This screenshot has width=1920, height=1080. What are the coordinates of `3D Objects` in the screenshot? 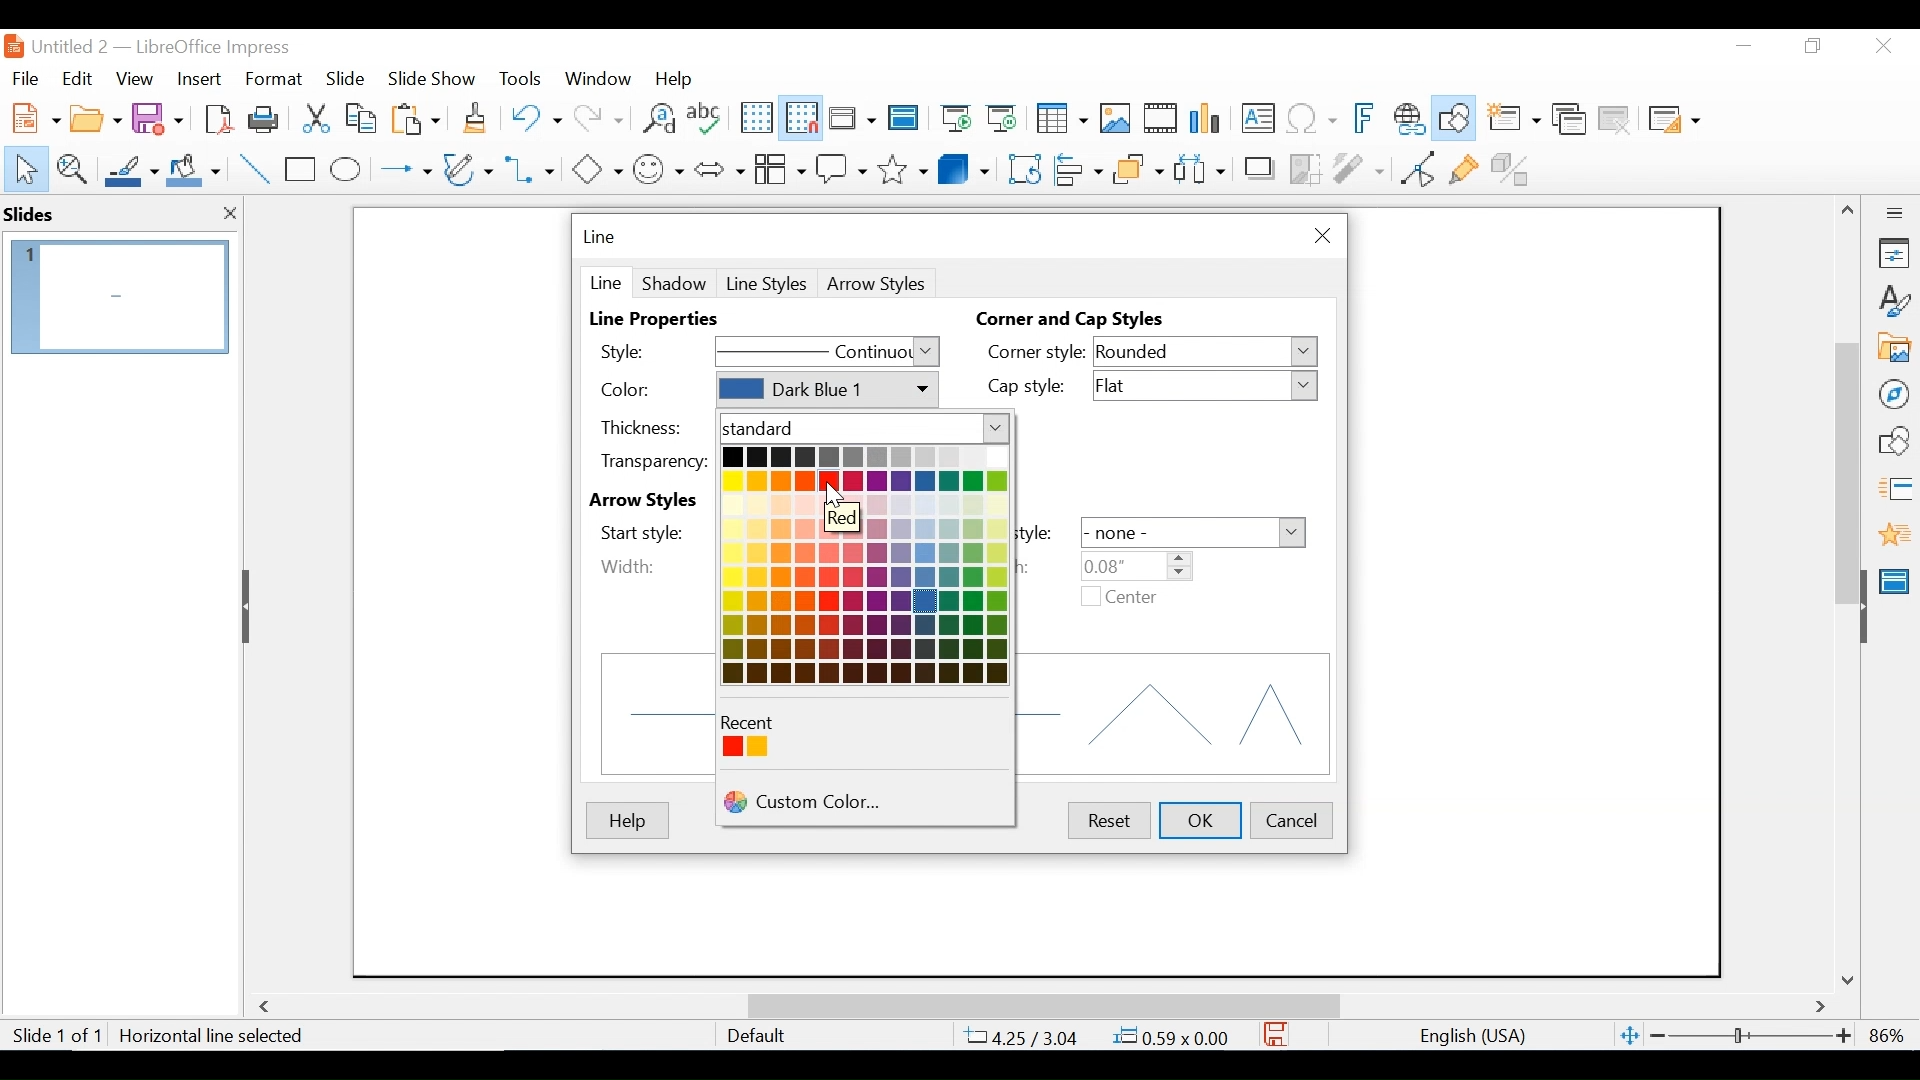 It's located at (964, 167).